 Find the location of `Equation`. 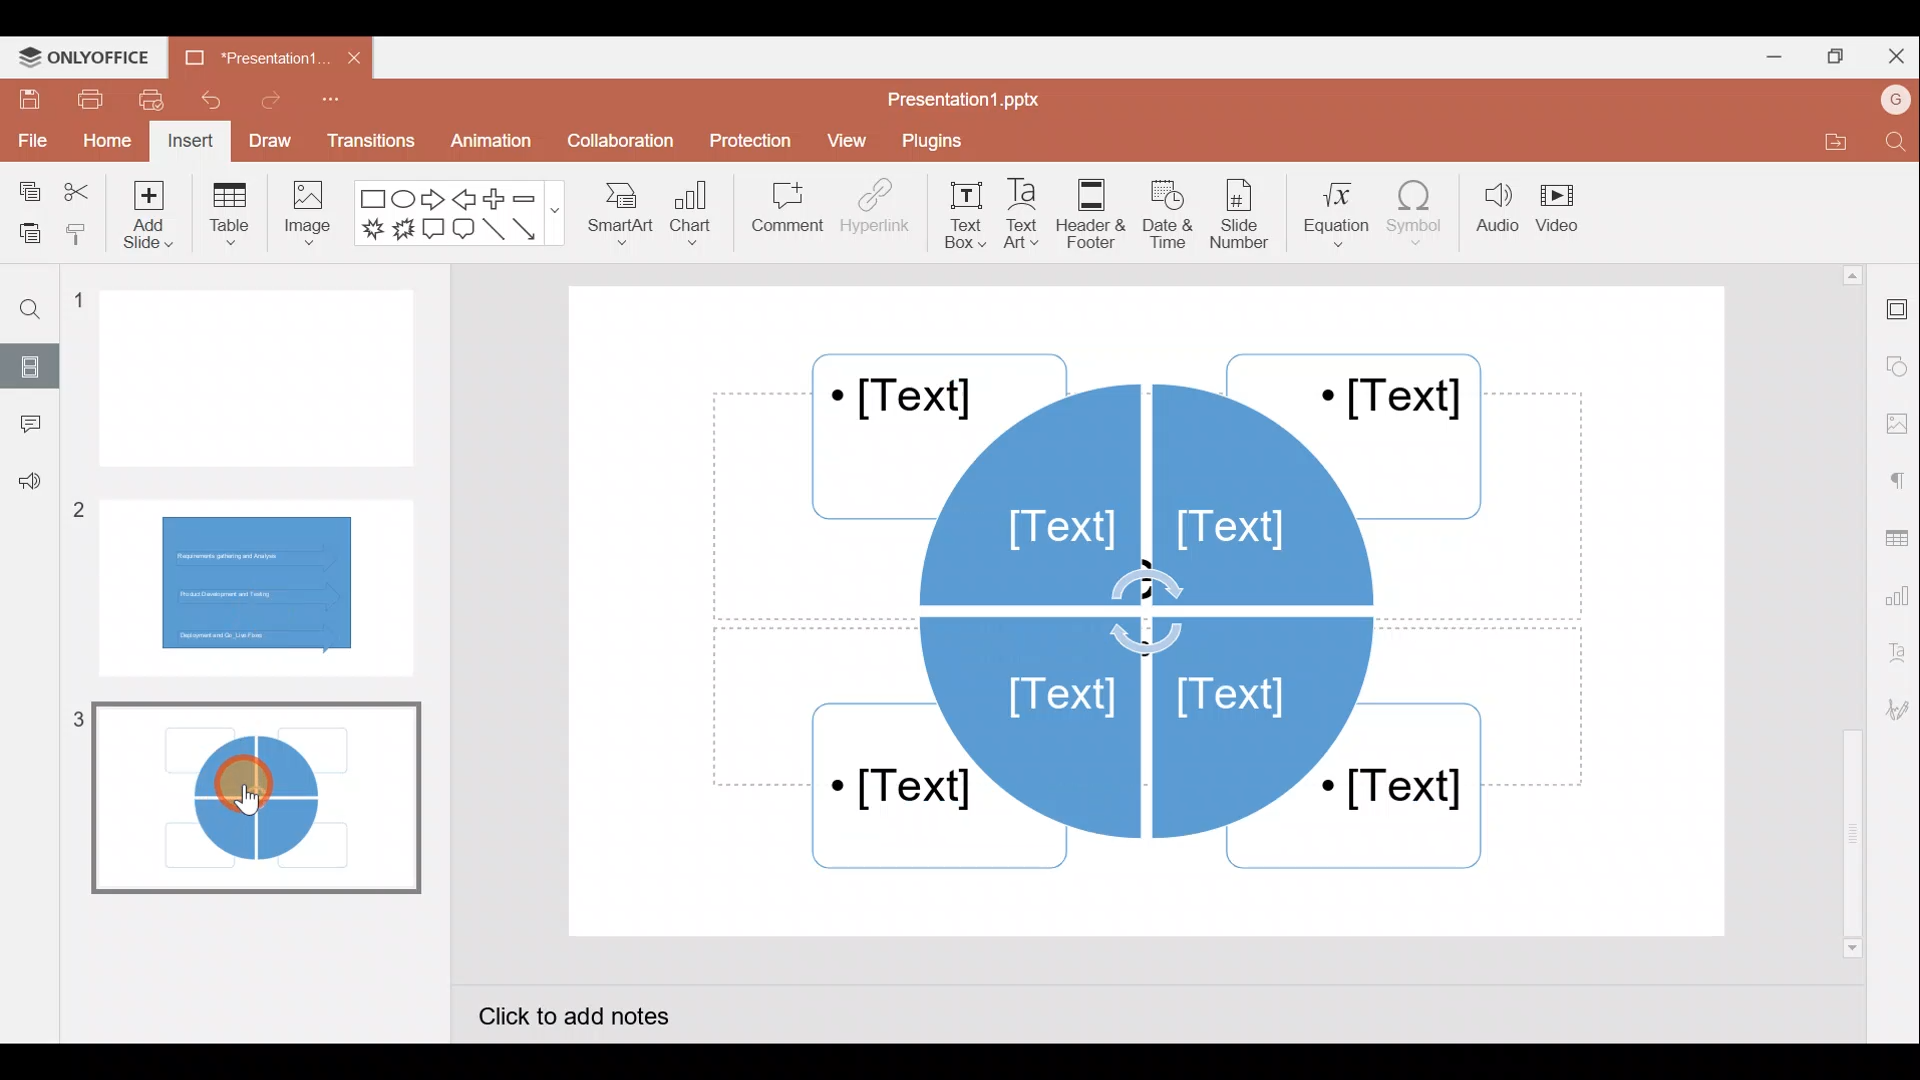

Equation is located at coordinates (1330, 215).